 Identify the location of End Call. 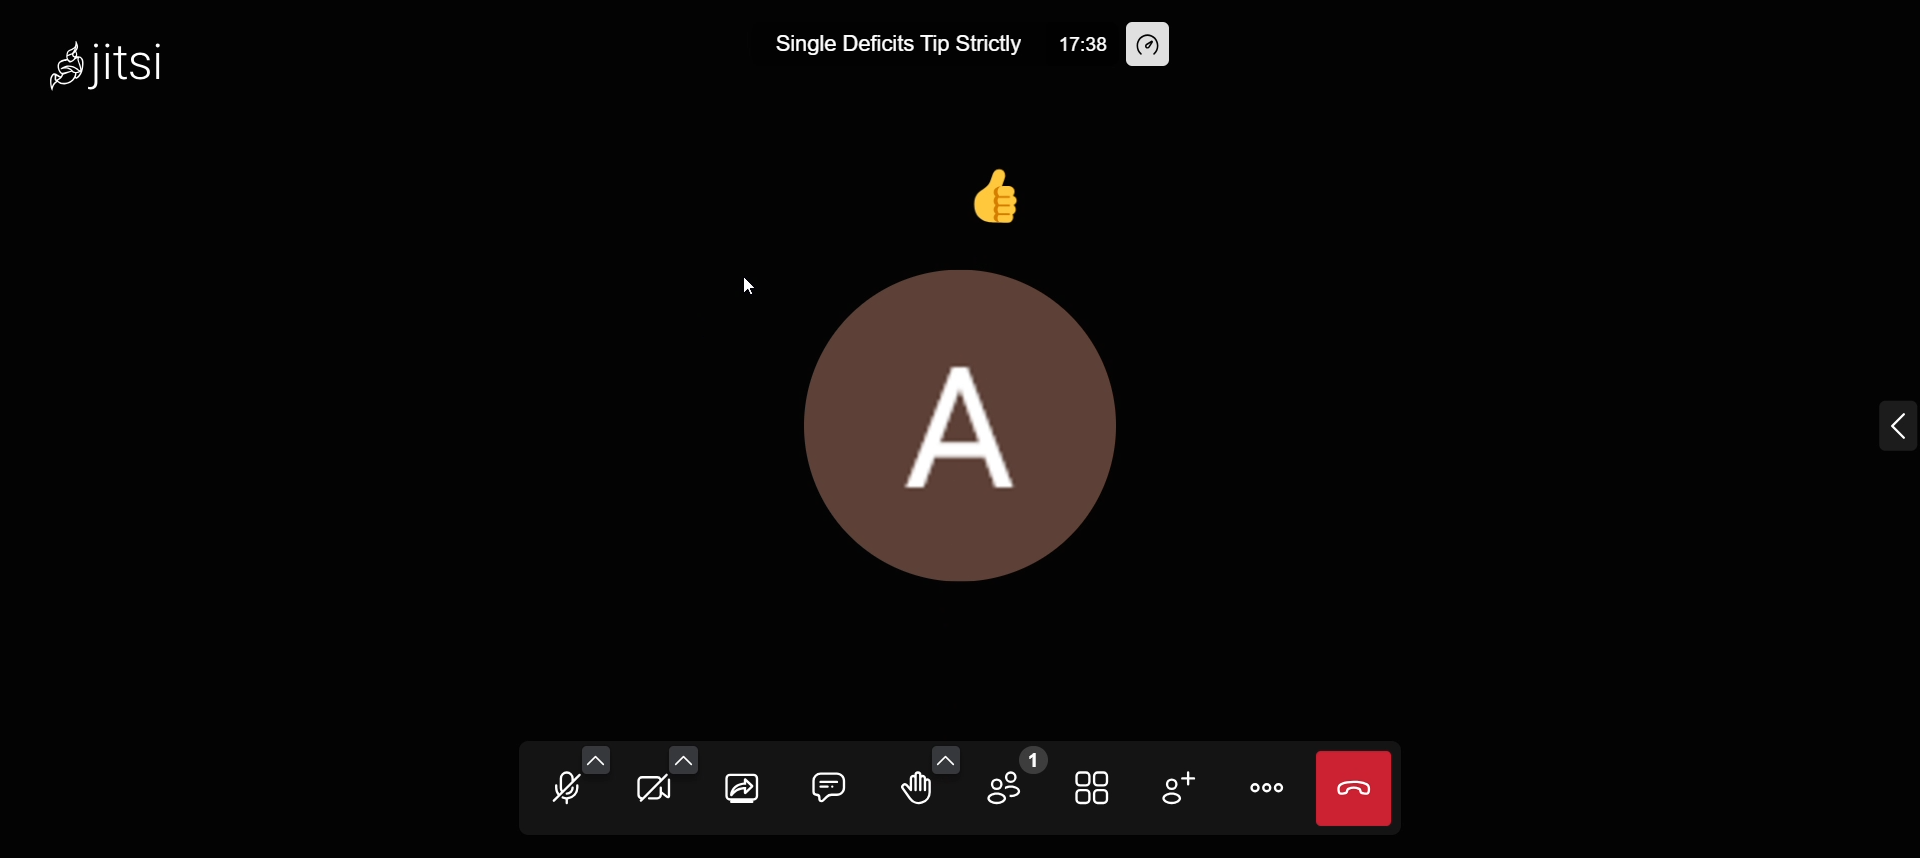
(1358, 789).